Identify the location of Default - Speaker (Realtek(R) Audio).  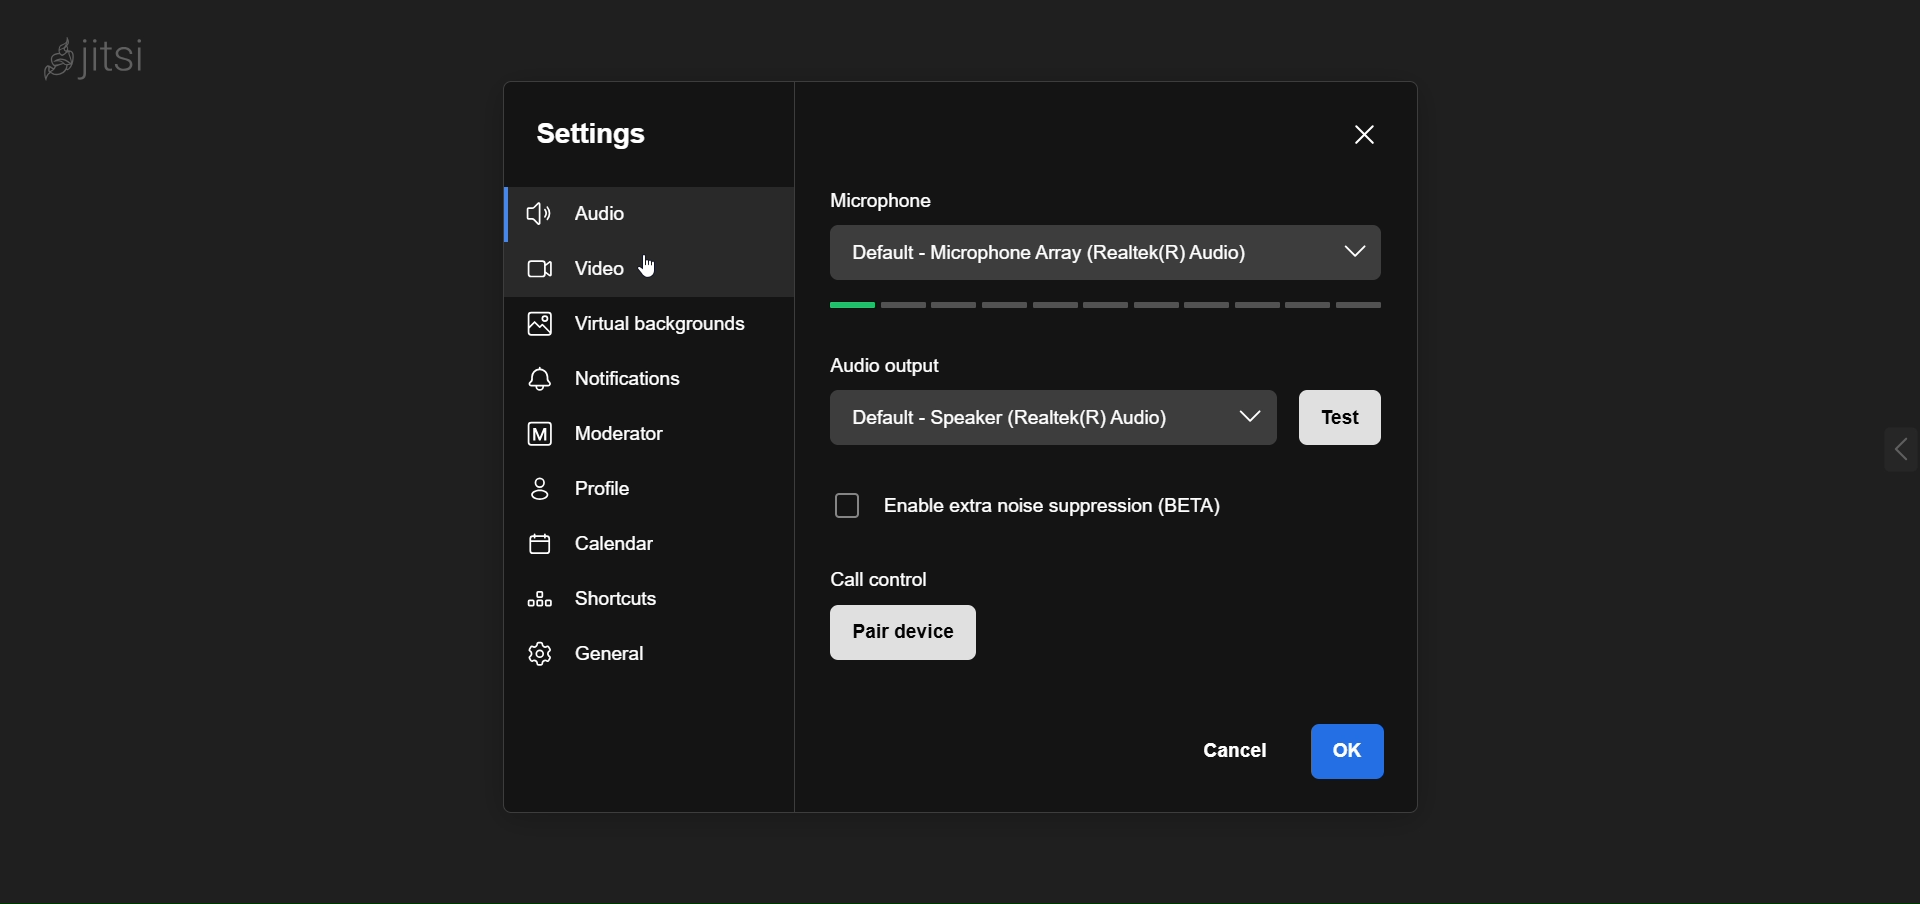
(998, 422).